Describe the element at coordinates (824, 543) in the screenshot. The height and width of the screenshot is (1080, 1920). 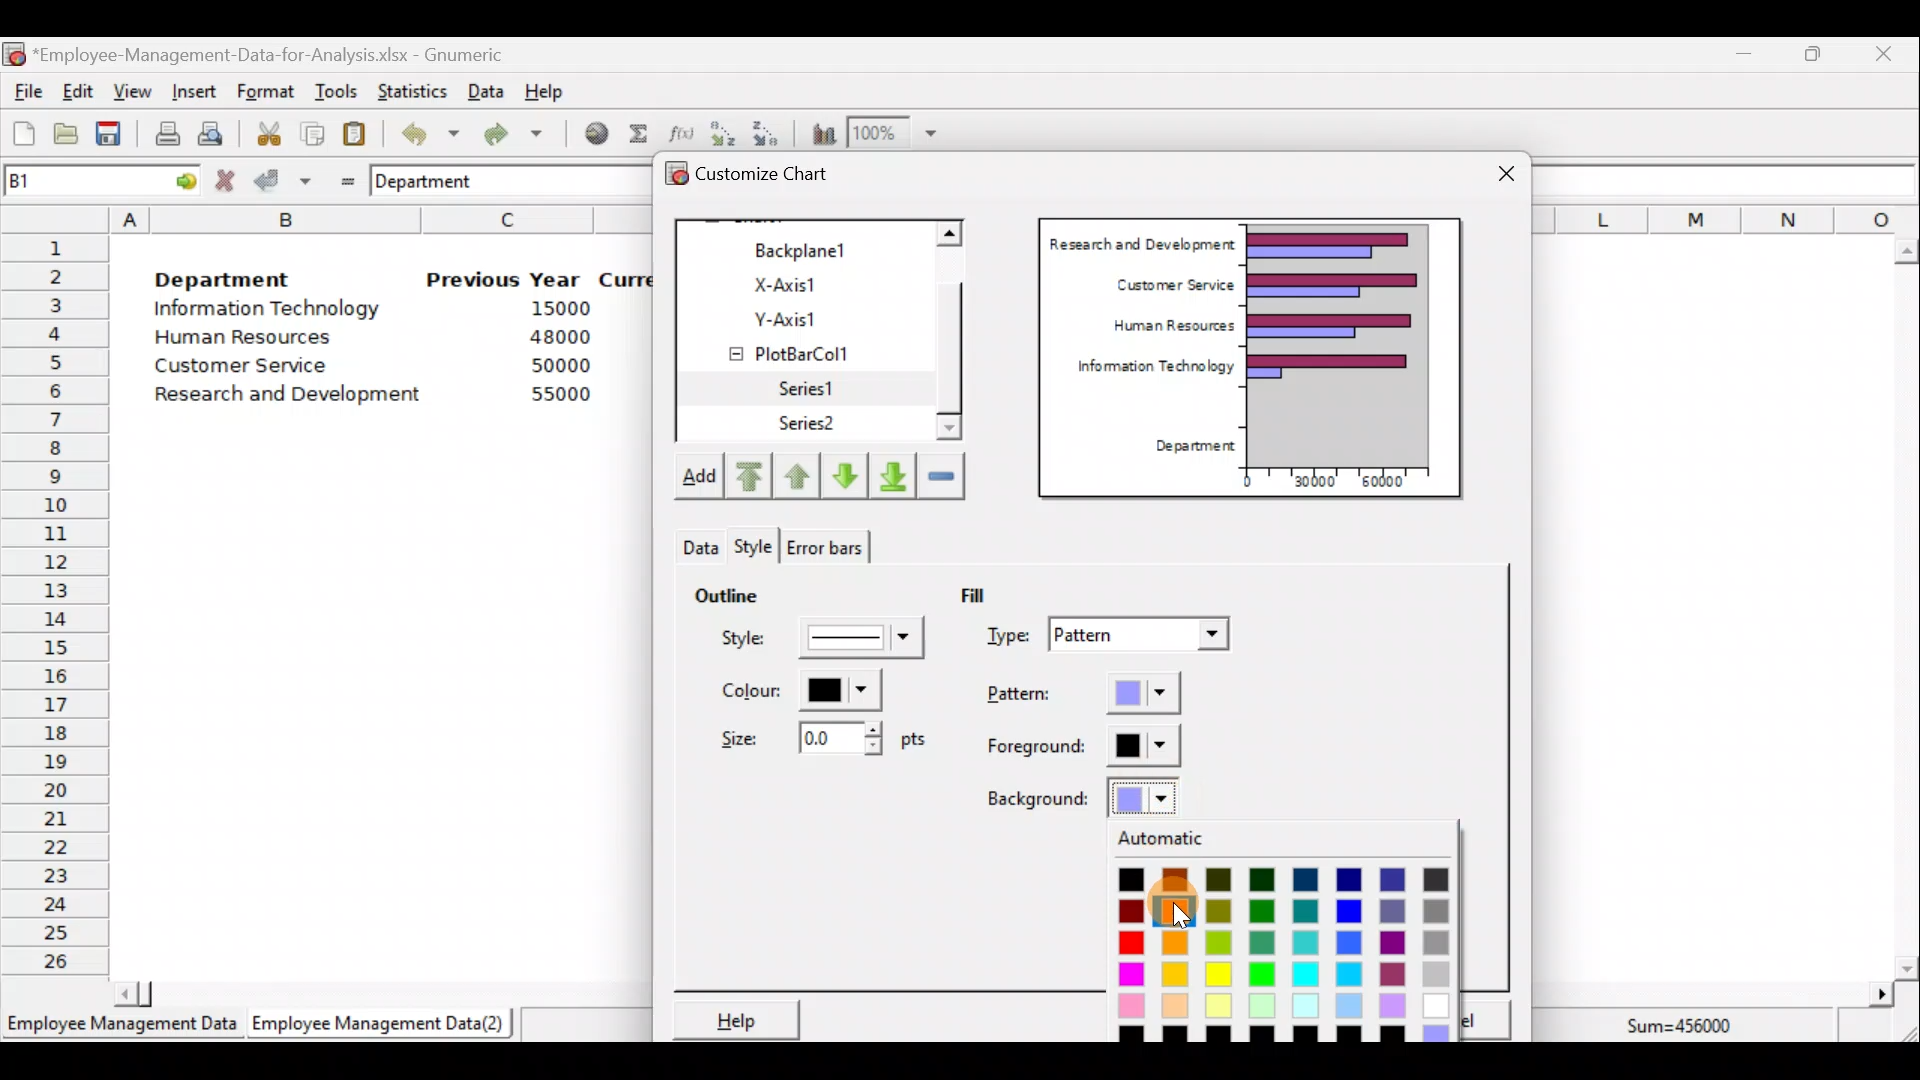
I see `Error bars` at that location.